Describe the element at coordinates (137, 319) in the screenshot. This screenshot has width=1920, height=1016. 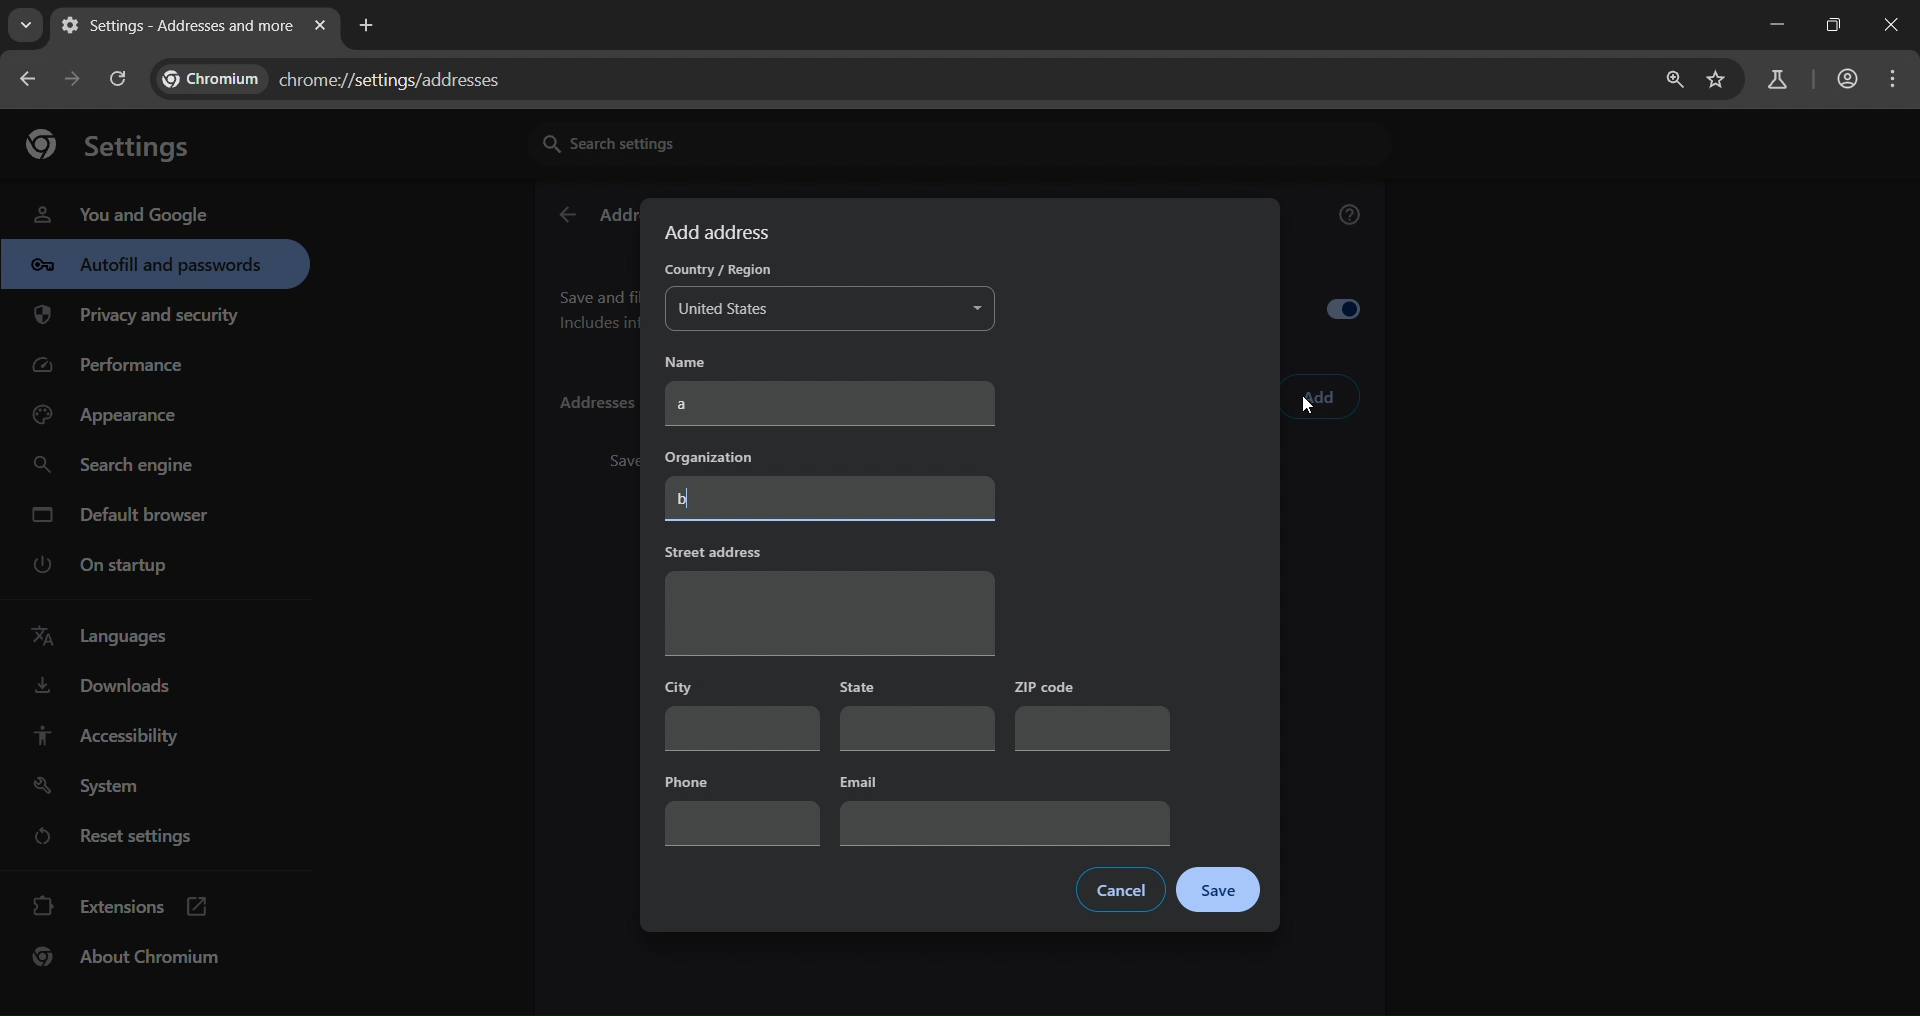
I see `privacy & security` at that location.